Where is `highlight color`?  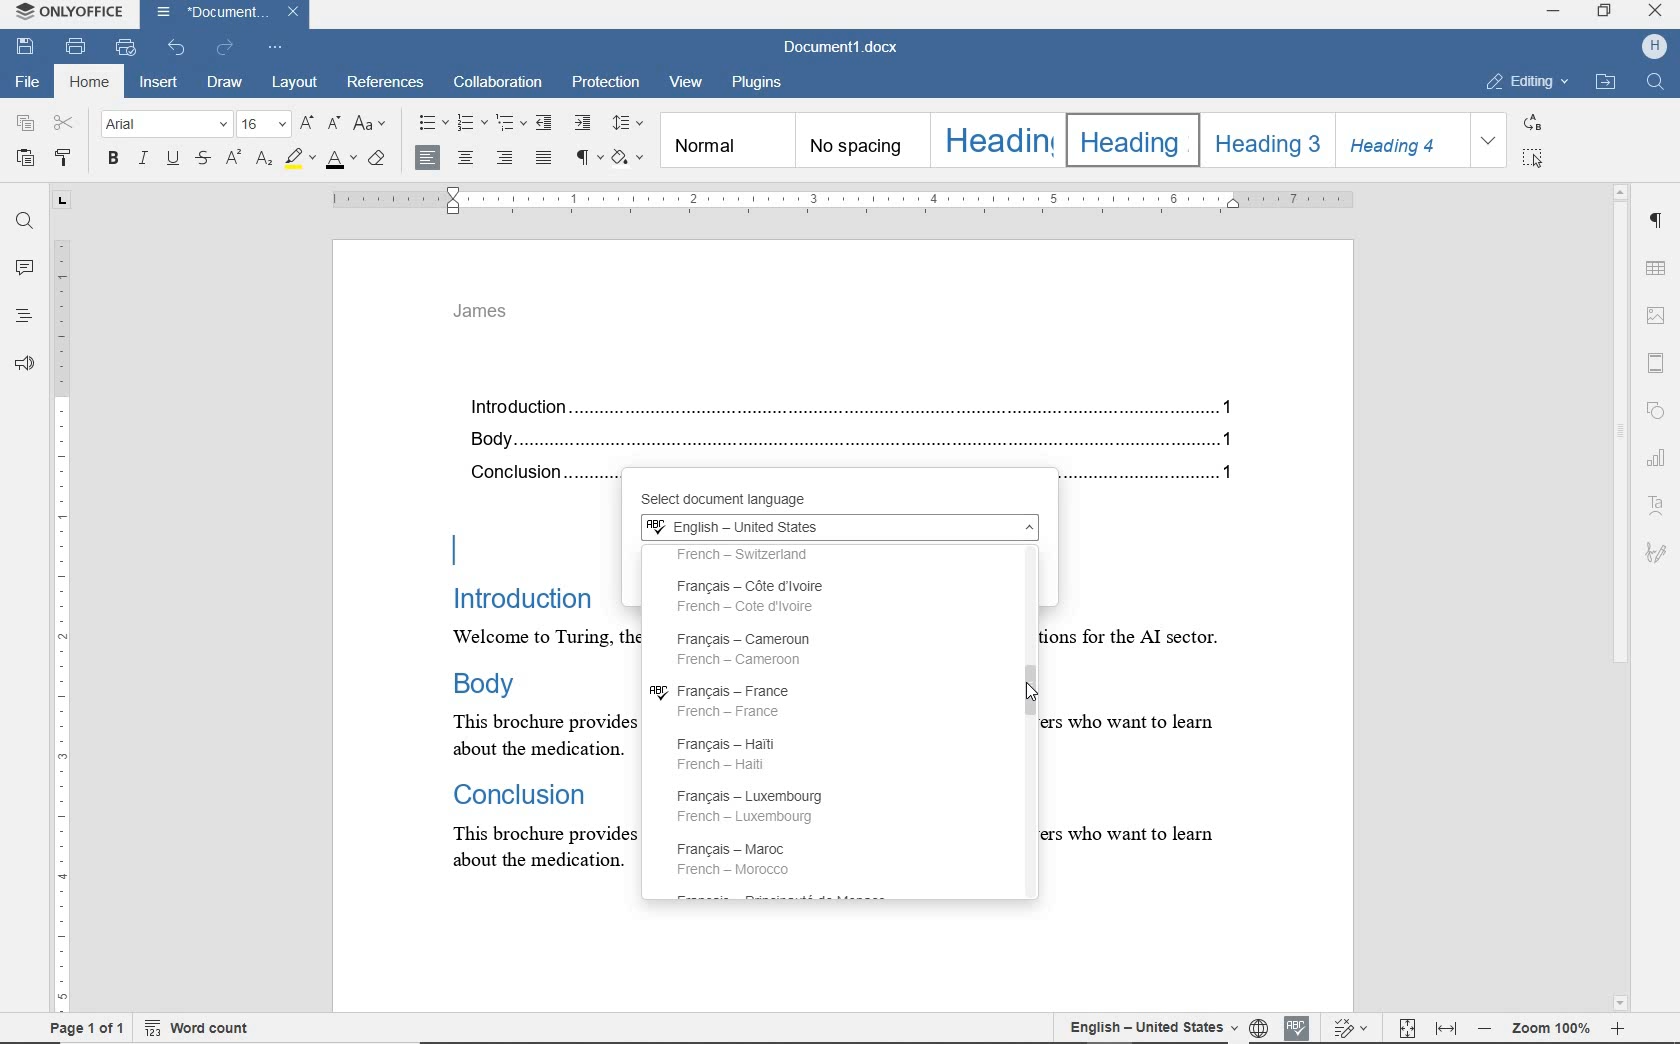
highlight color is located at coordinates (299, 159).